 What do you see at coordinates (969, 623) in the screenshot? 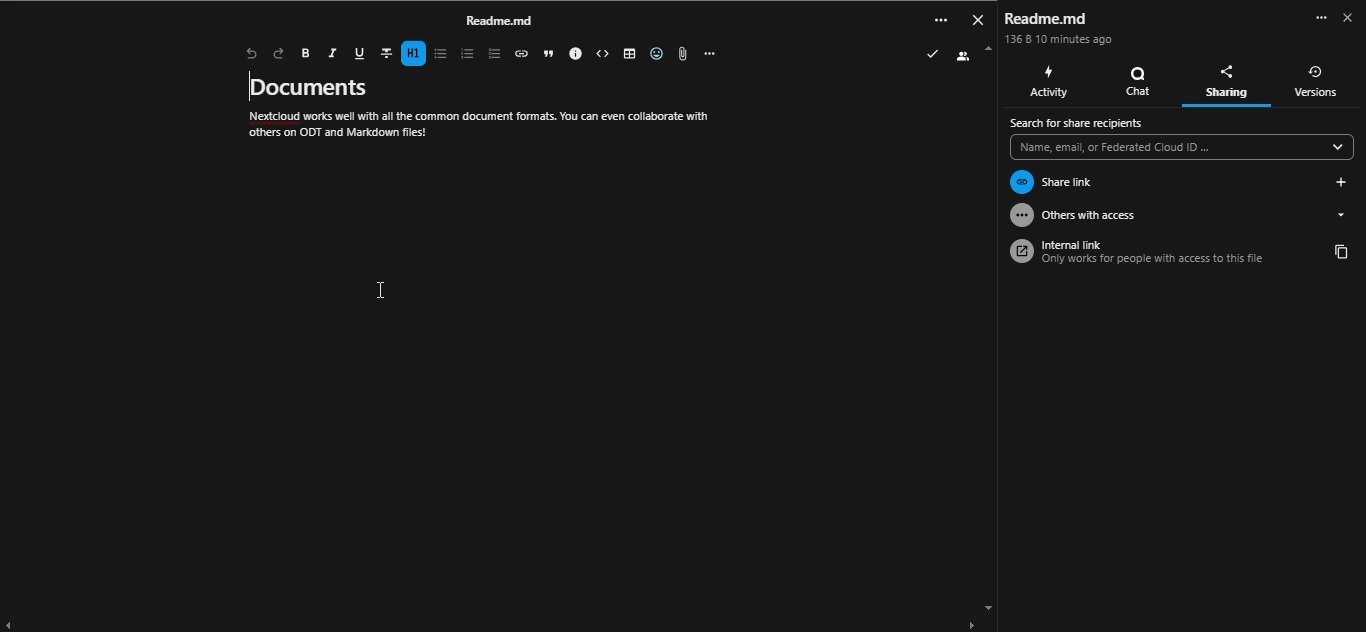
I see `scroll right` at bounding box center [969, 623].